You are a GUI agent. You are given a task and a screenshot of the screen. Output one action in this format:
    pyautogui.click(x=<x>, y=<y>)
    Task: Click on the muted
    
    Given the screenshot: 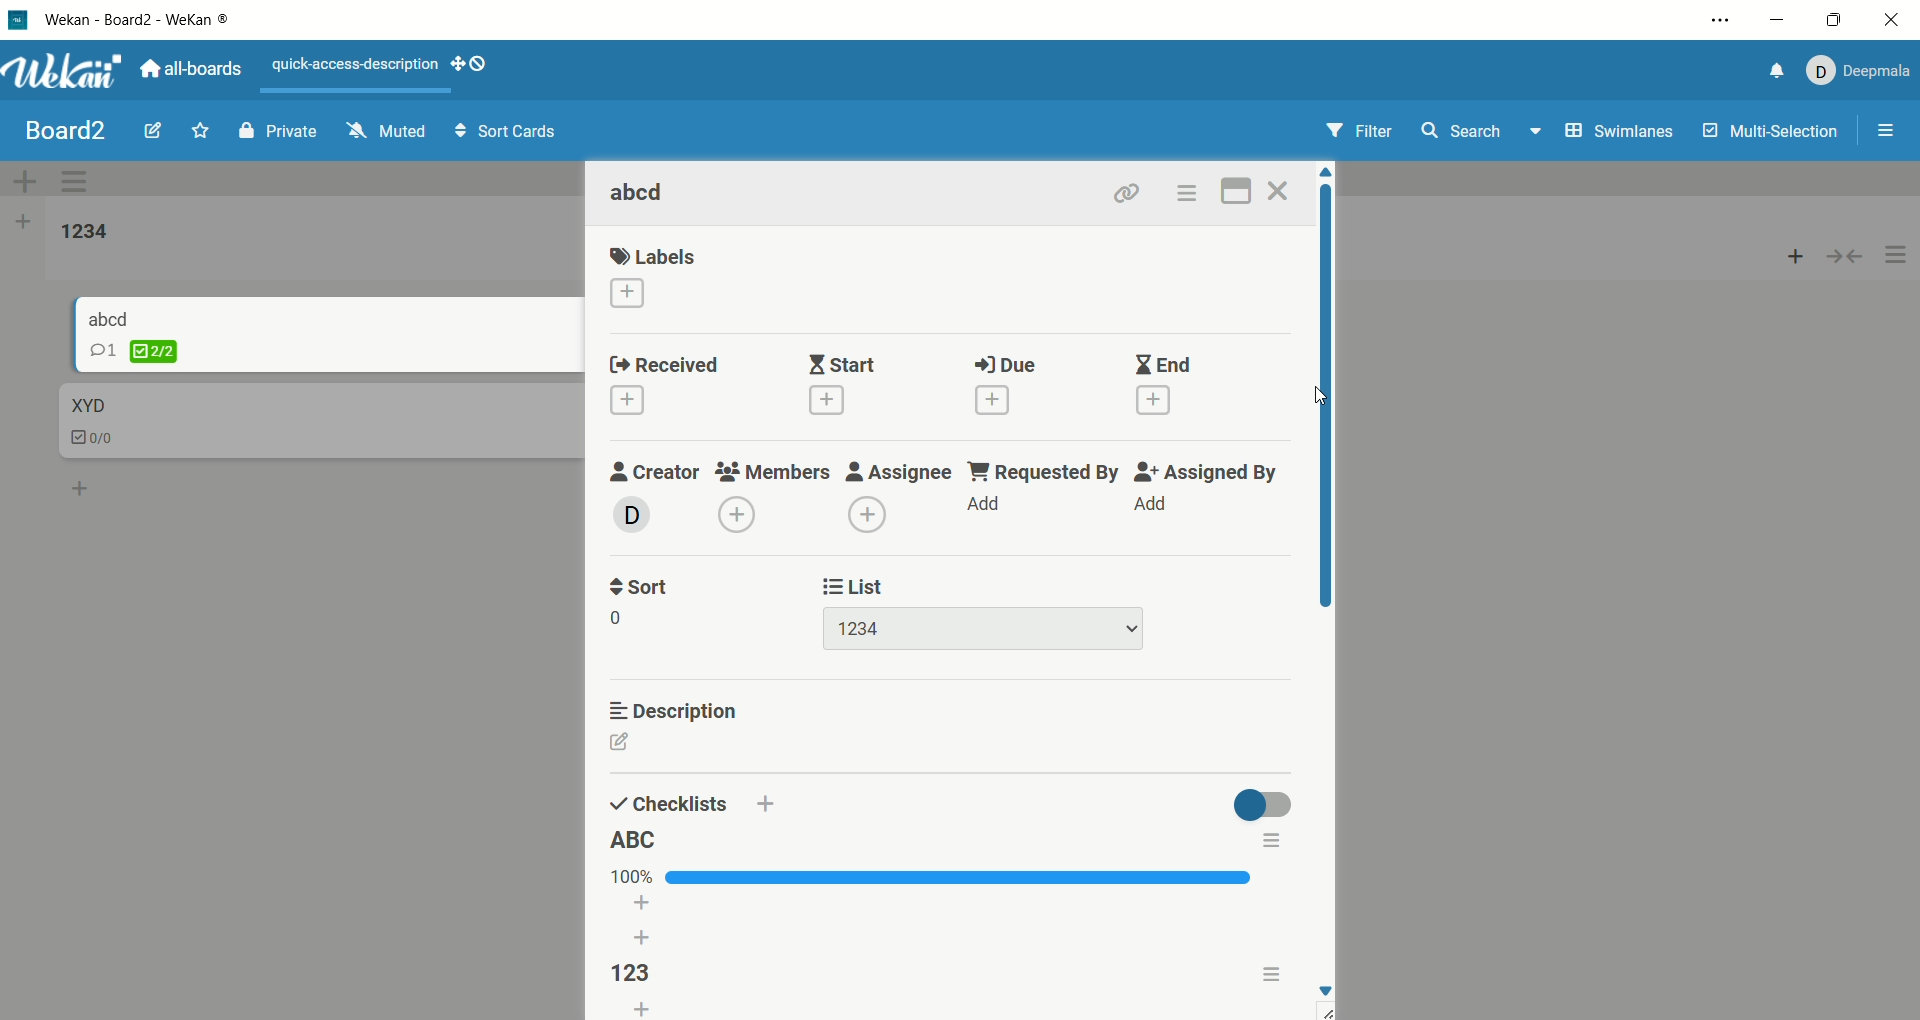 What is the action you would take?
    pyautogui.click(x=387, y=130)
    